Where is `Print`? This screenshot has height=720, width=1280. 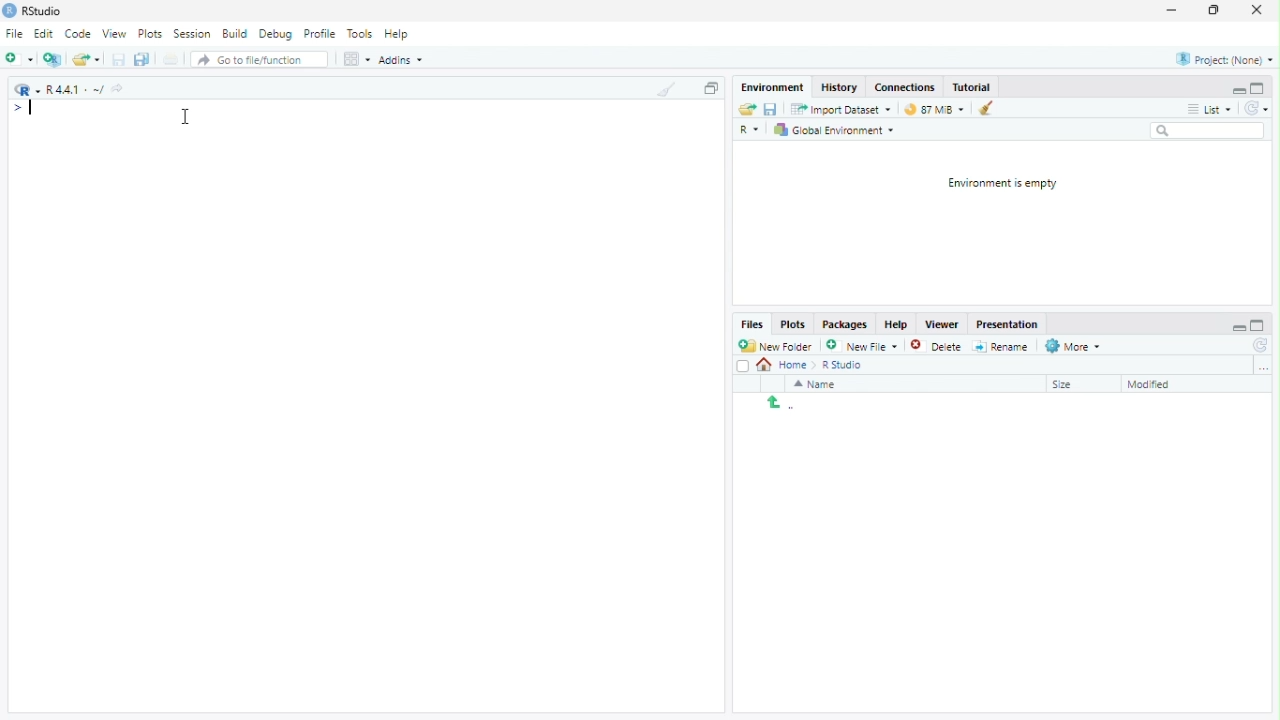 Print is located at coordinates (172, 59).